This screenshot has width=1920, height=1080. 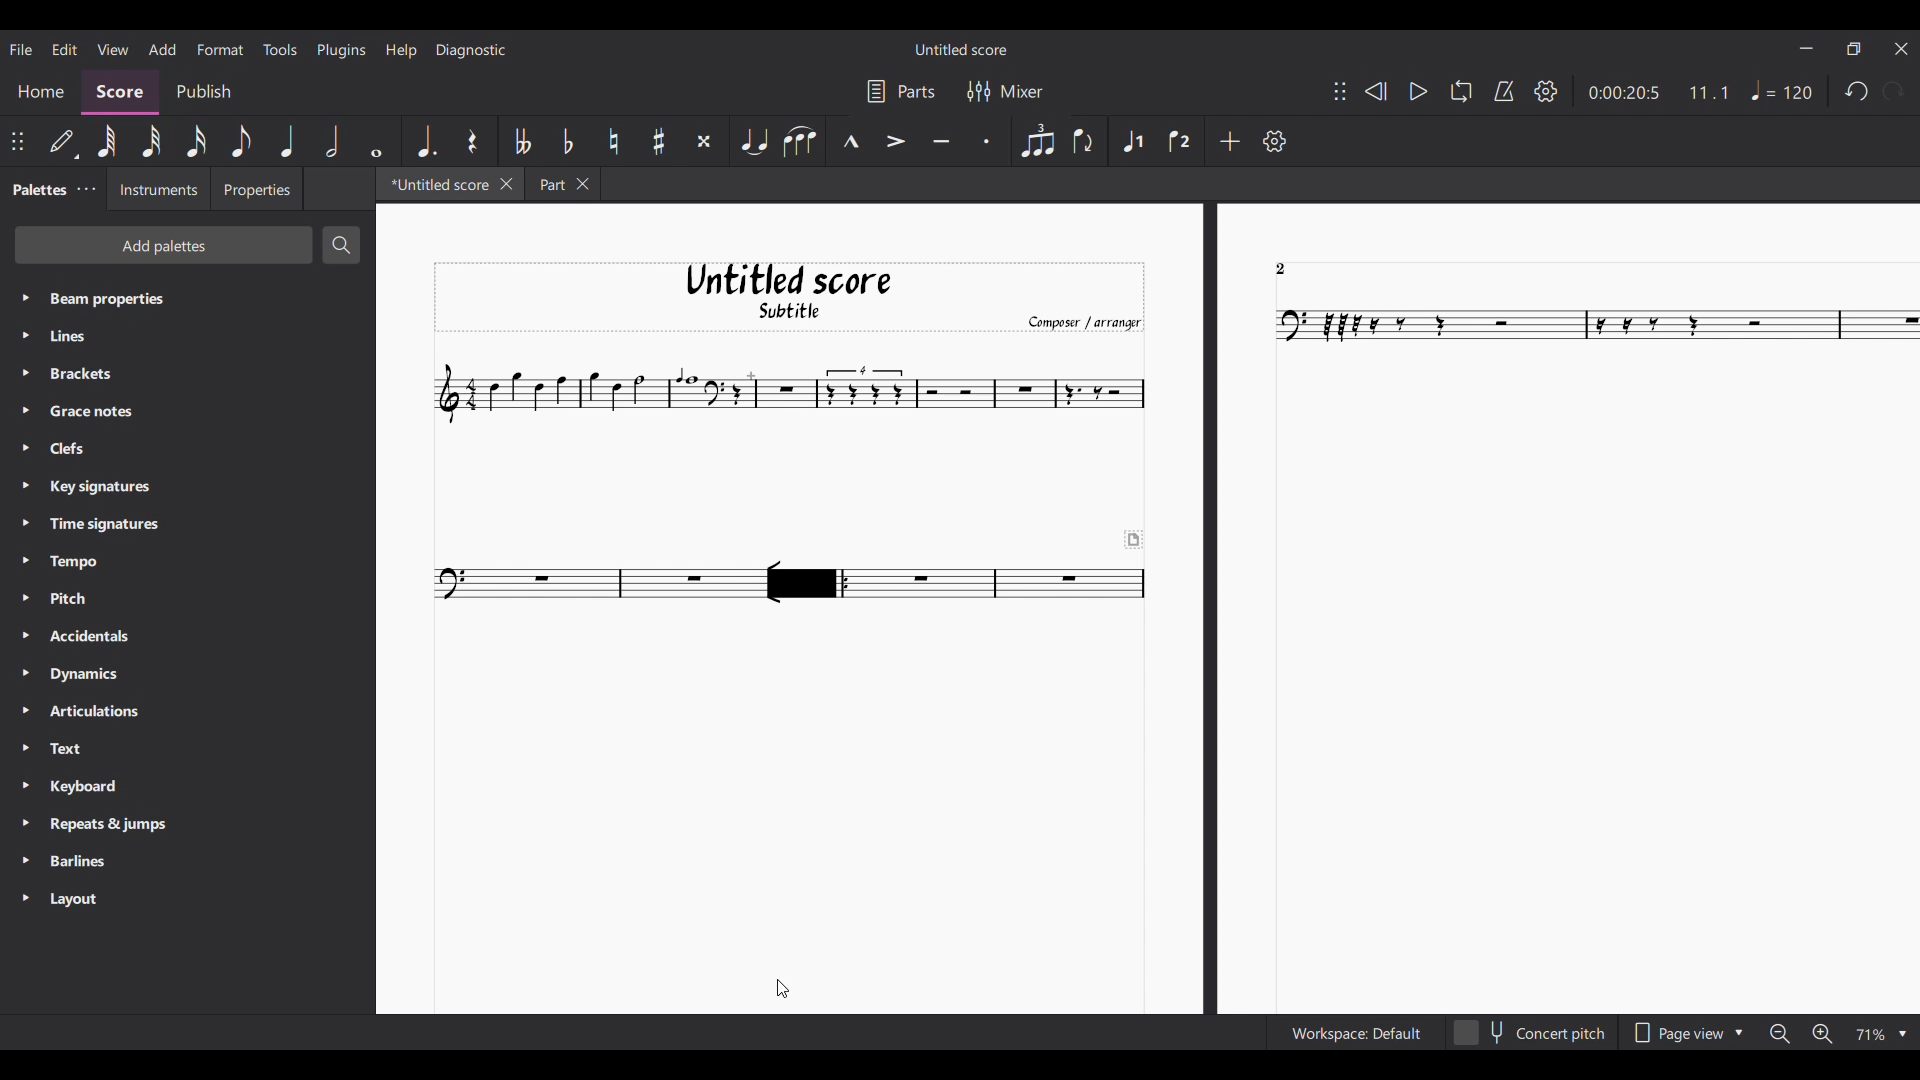 What do you see at coordinates (1180, 141) in the screenshot?
I see `Voice 2` at bounding box center [1180, 141].